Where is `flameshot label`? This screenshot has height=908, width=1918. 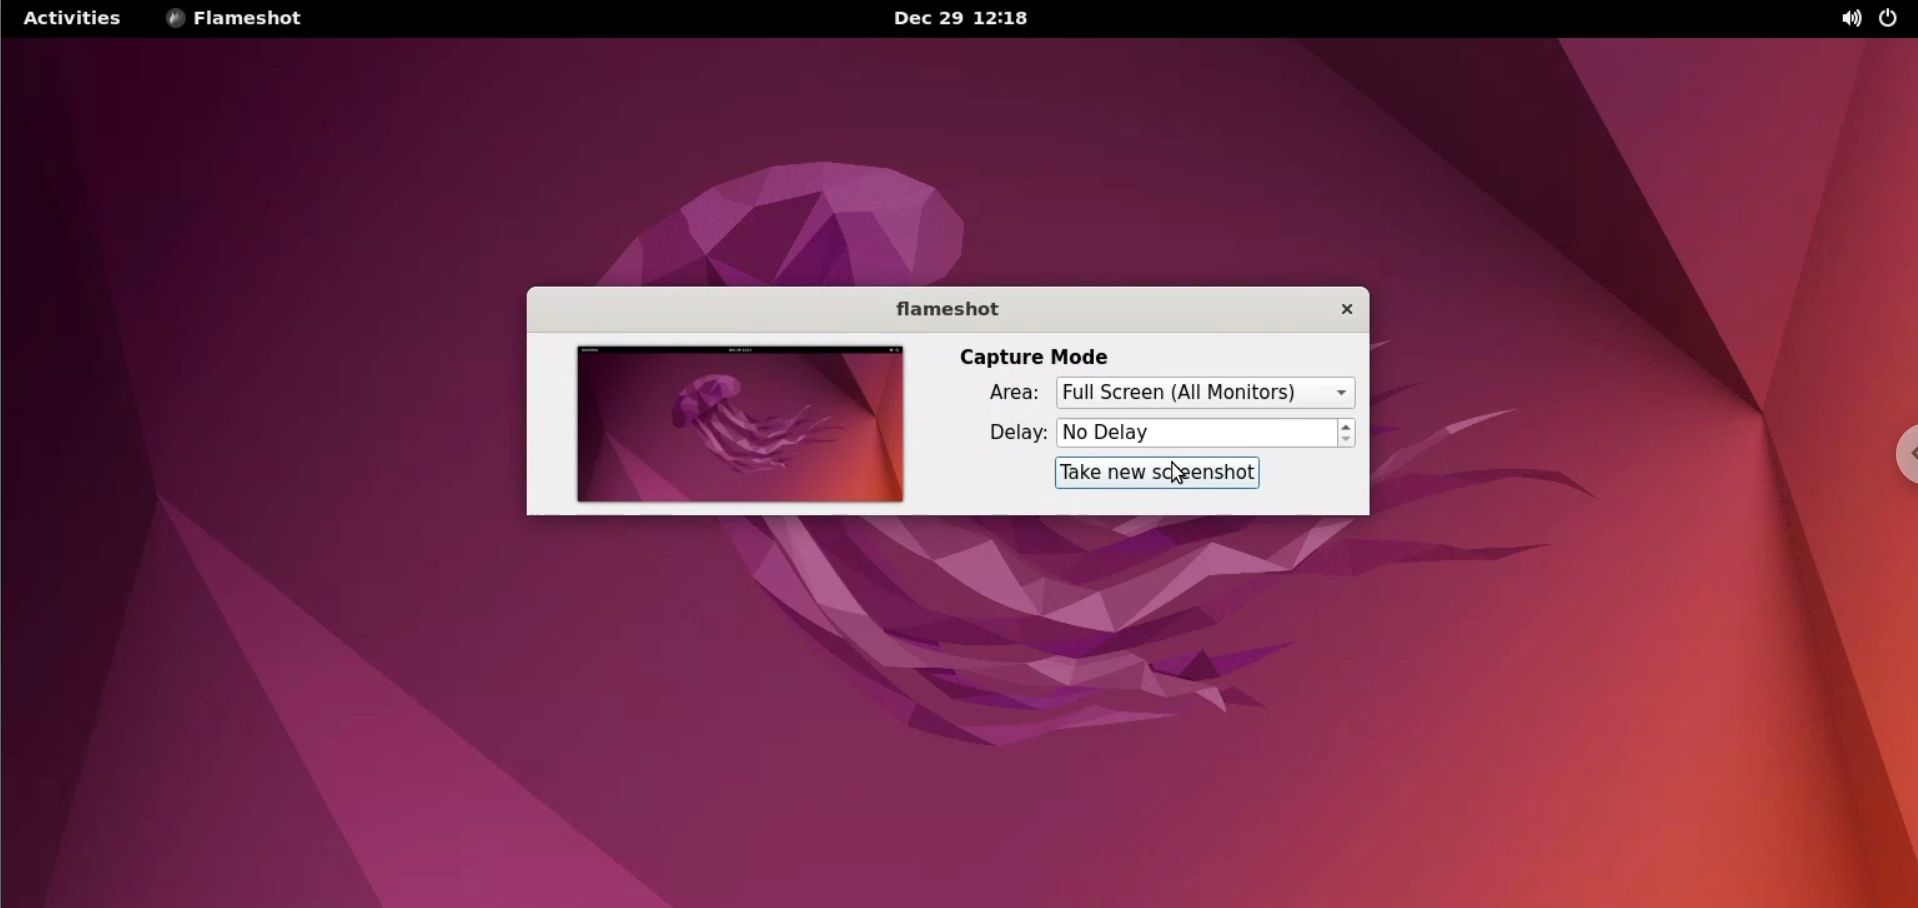 flameshot label is located at coordinates (942, 311).